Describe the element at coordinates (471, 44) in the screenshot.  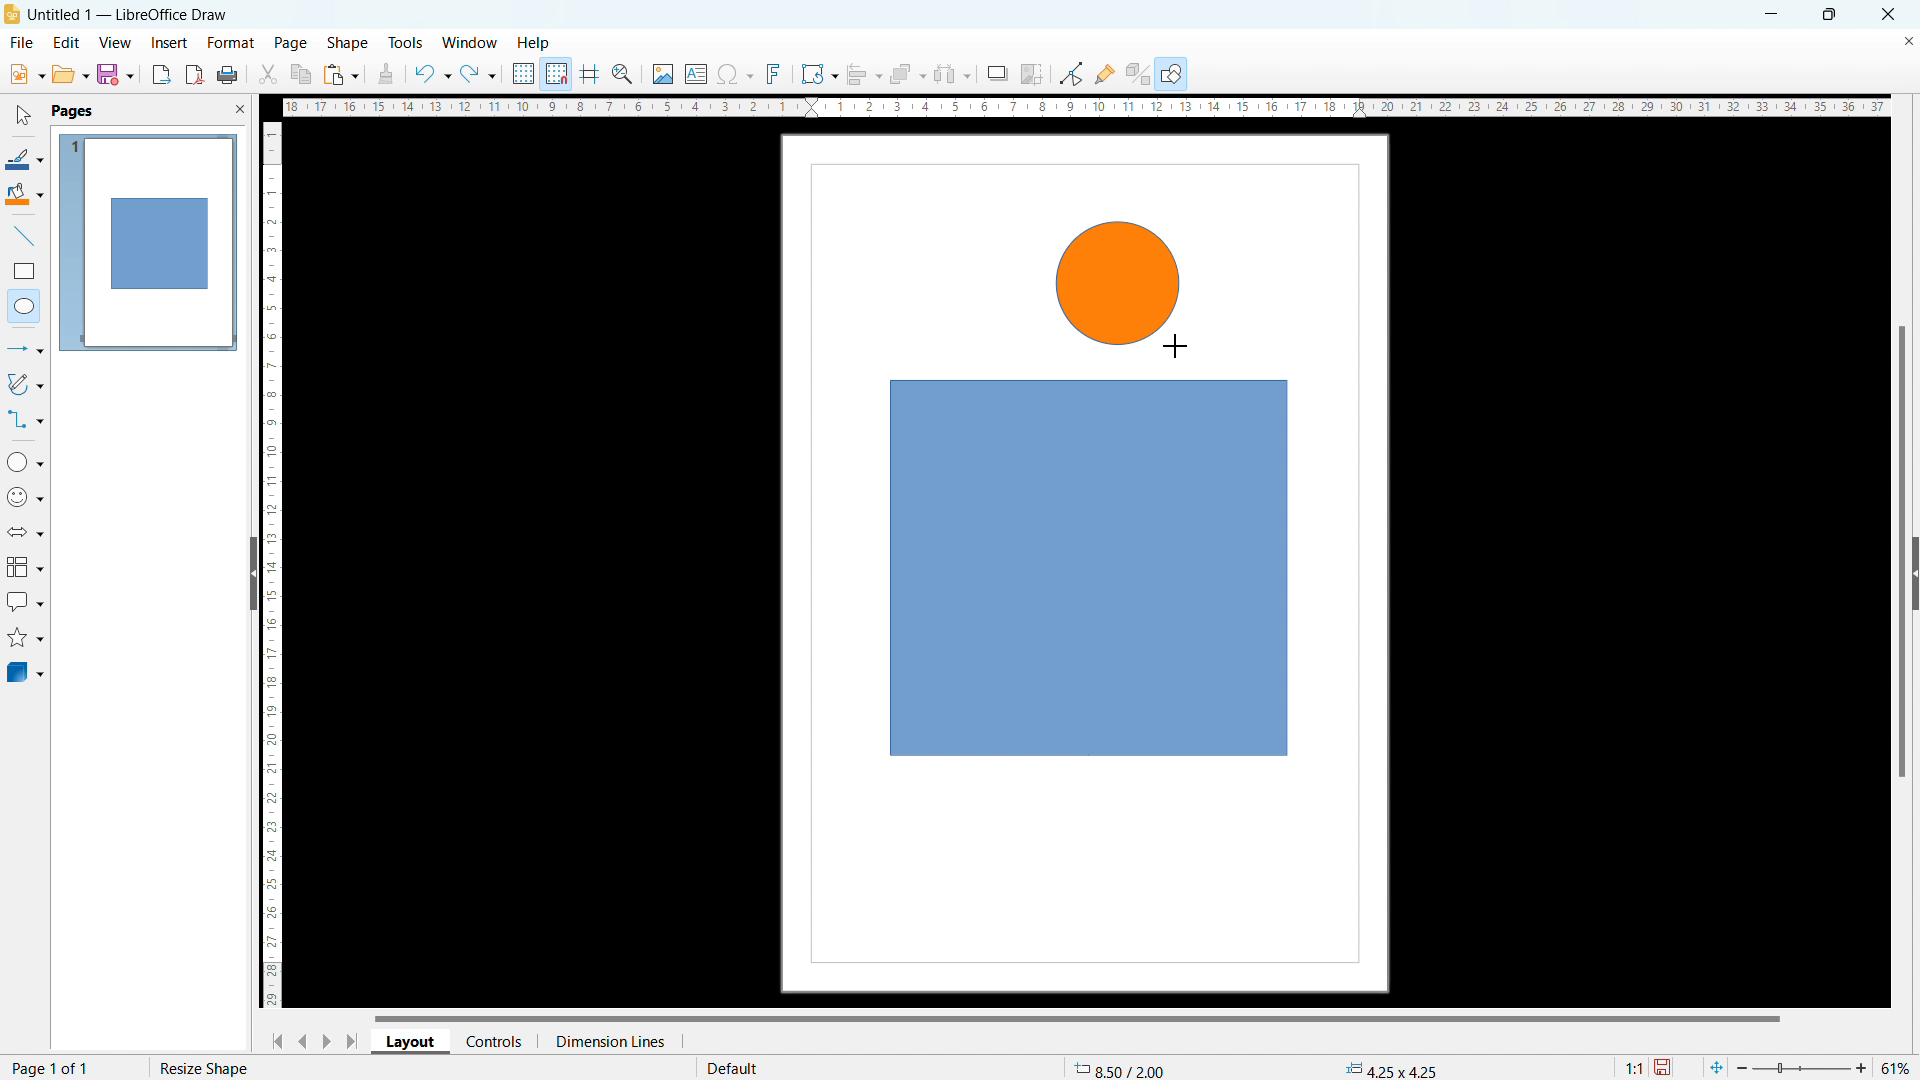
I see `window` at that location.